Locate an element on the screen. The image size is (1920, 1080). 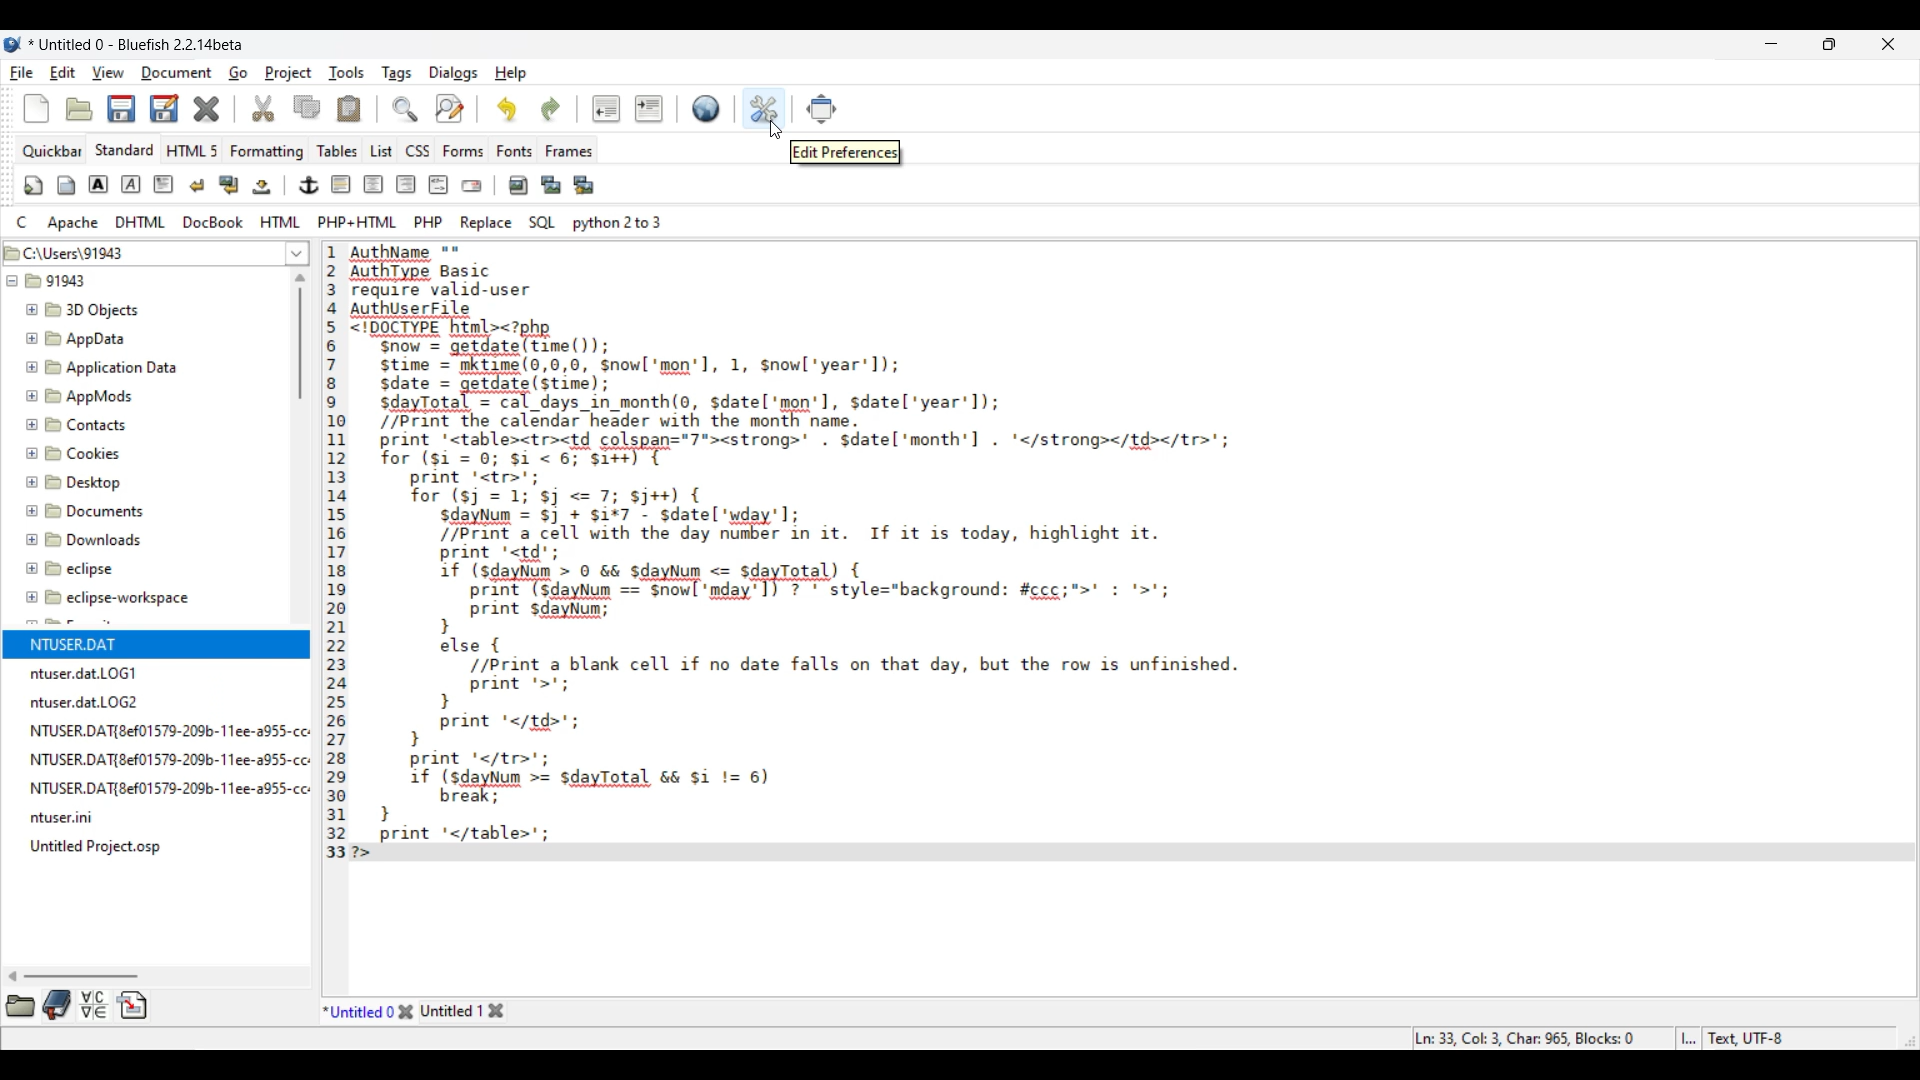
Current code is located at coordinates (906, 554).